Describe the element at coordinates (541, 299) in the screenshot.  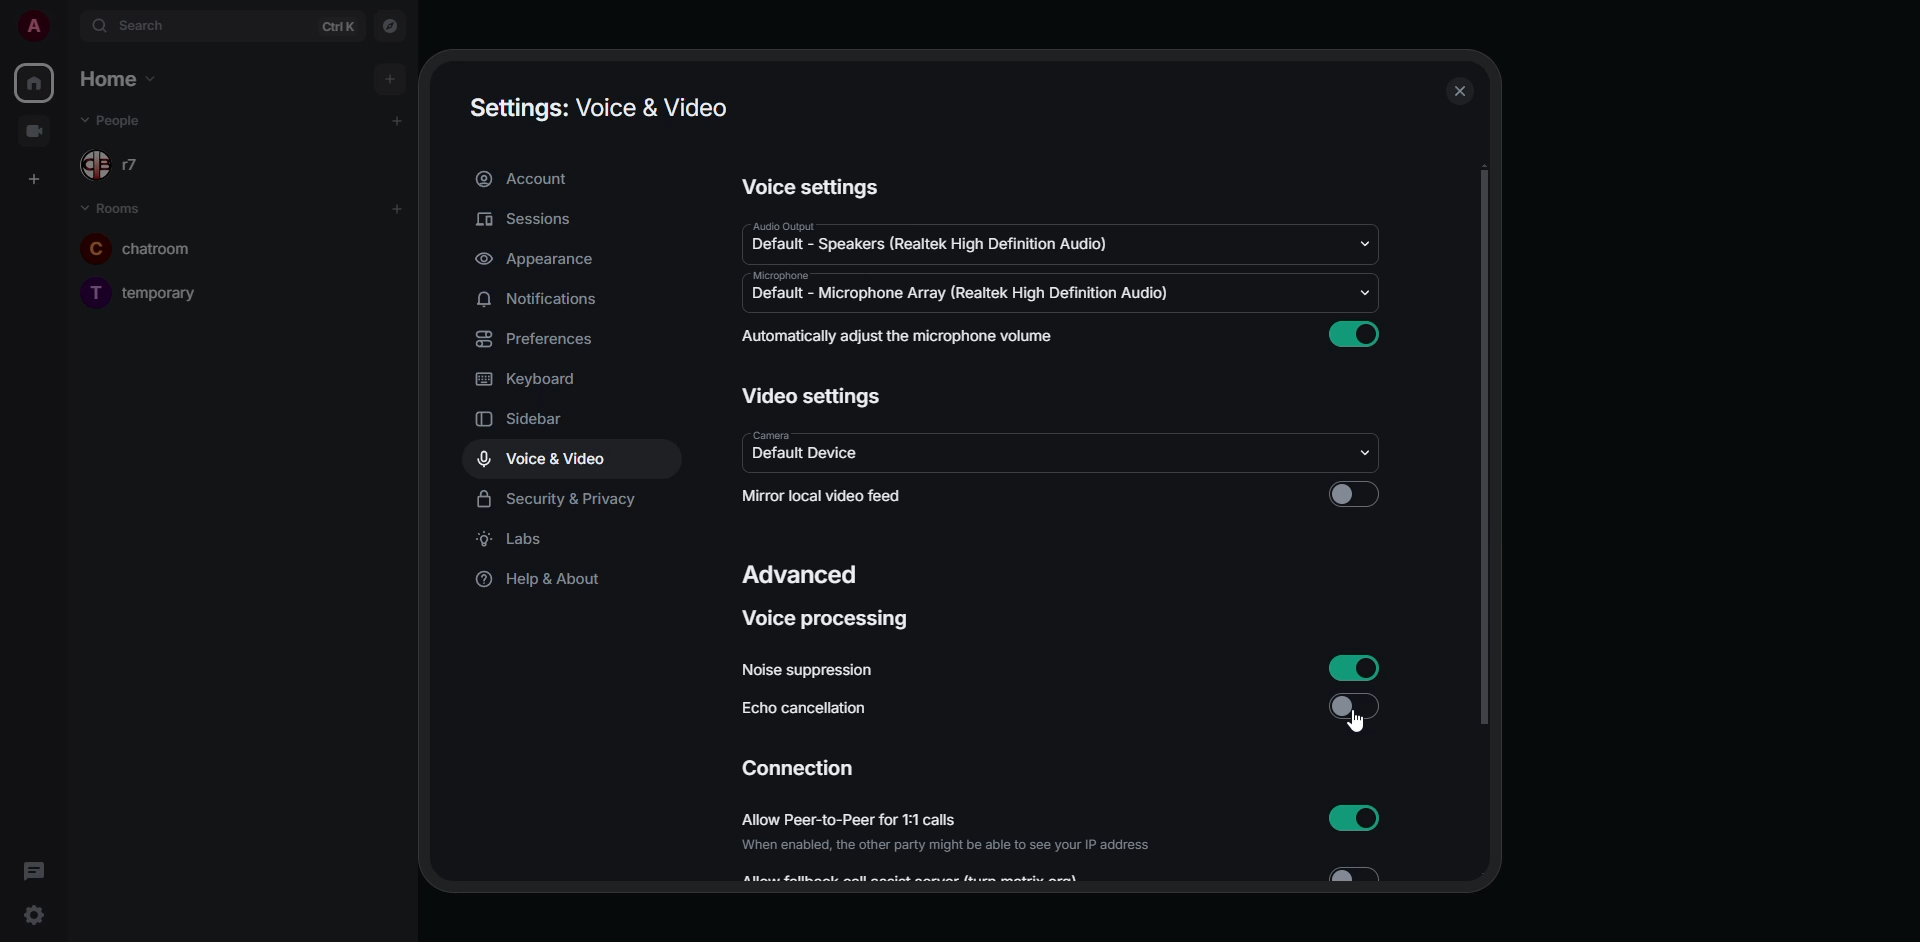
I see `notifications` at that location.